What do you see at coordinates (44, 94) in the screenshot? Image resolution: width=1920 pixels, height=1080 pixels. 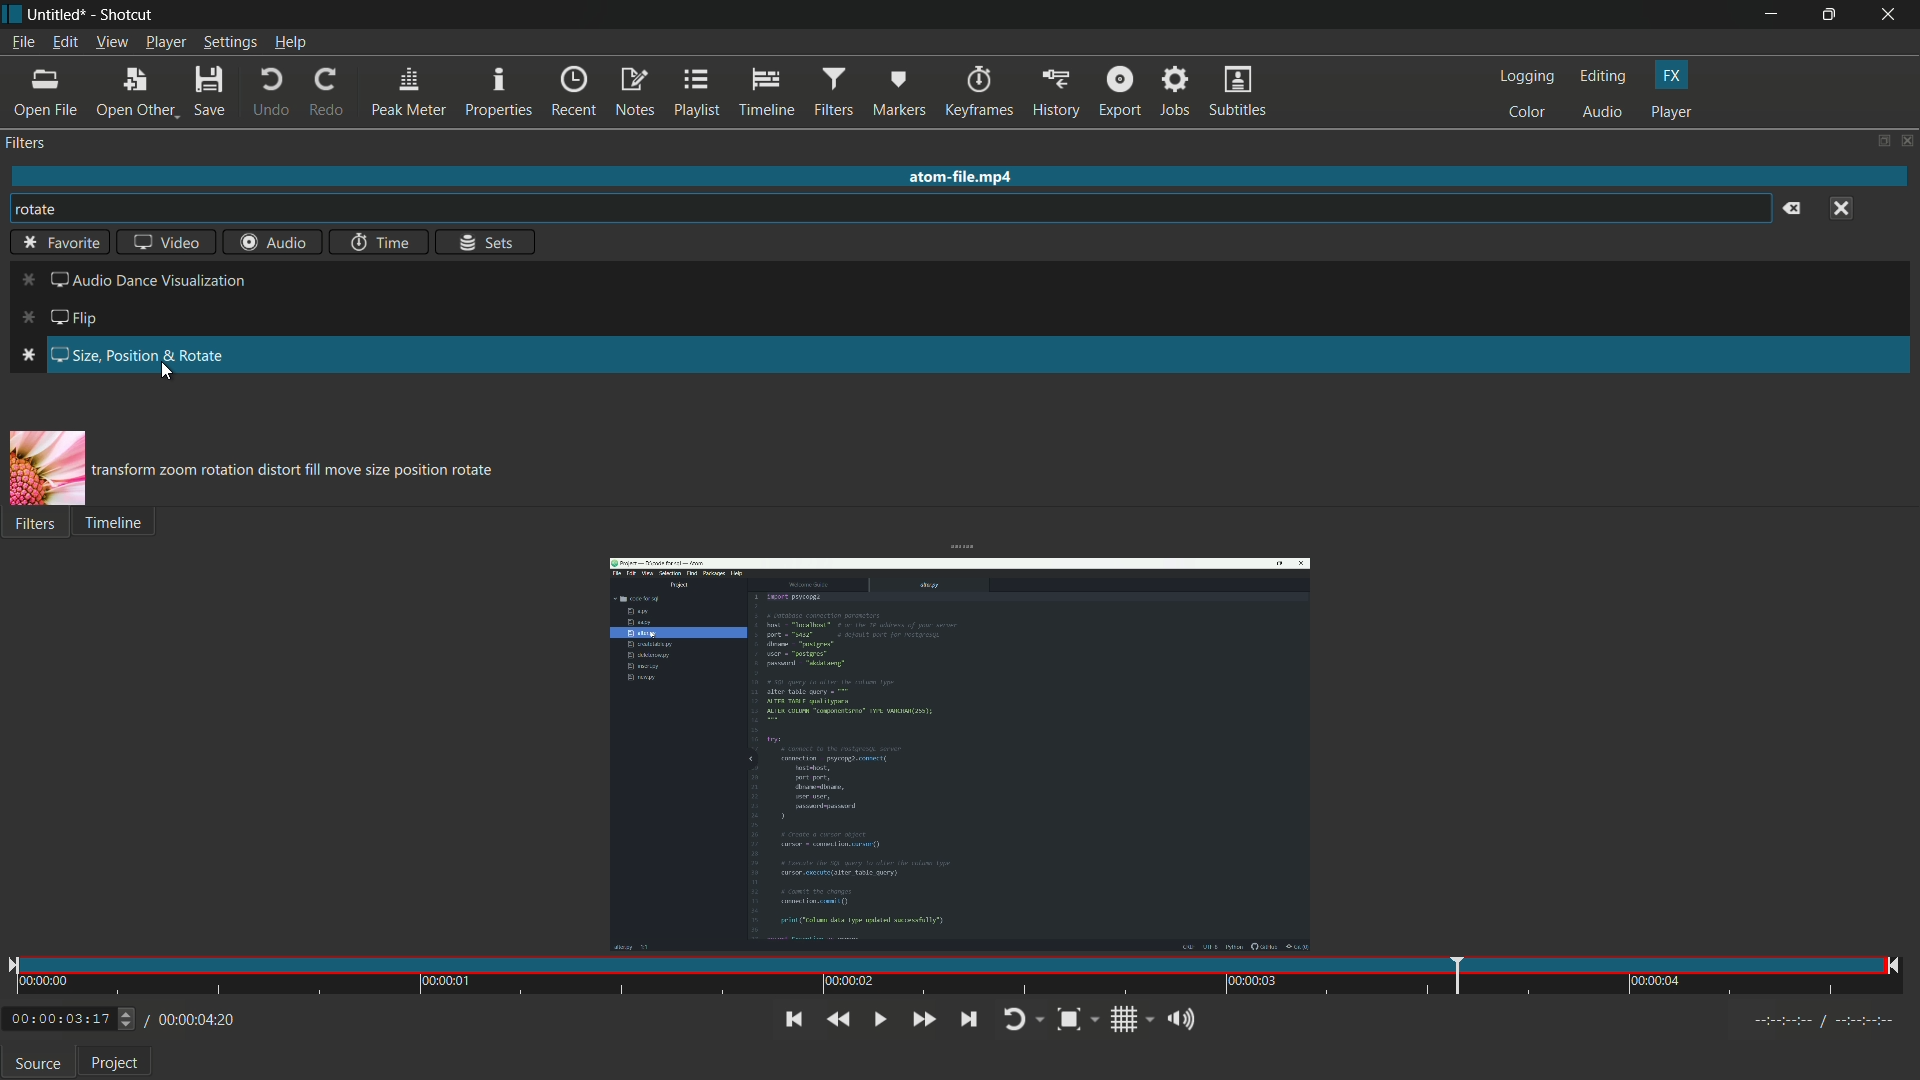 I see `open file` at bounding box center [44, 94].